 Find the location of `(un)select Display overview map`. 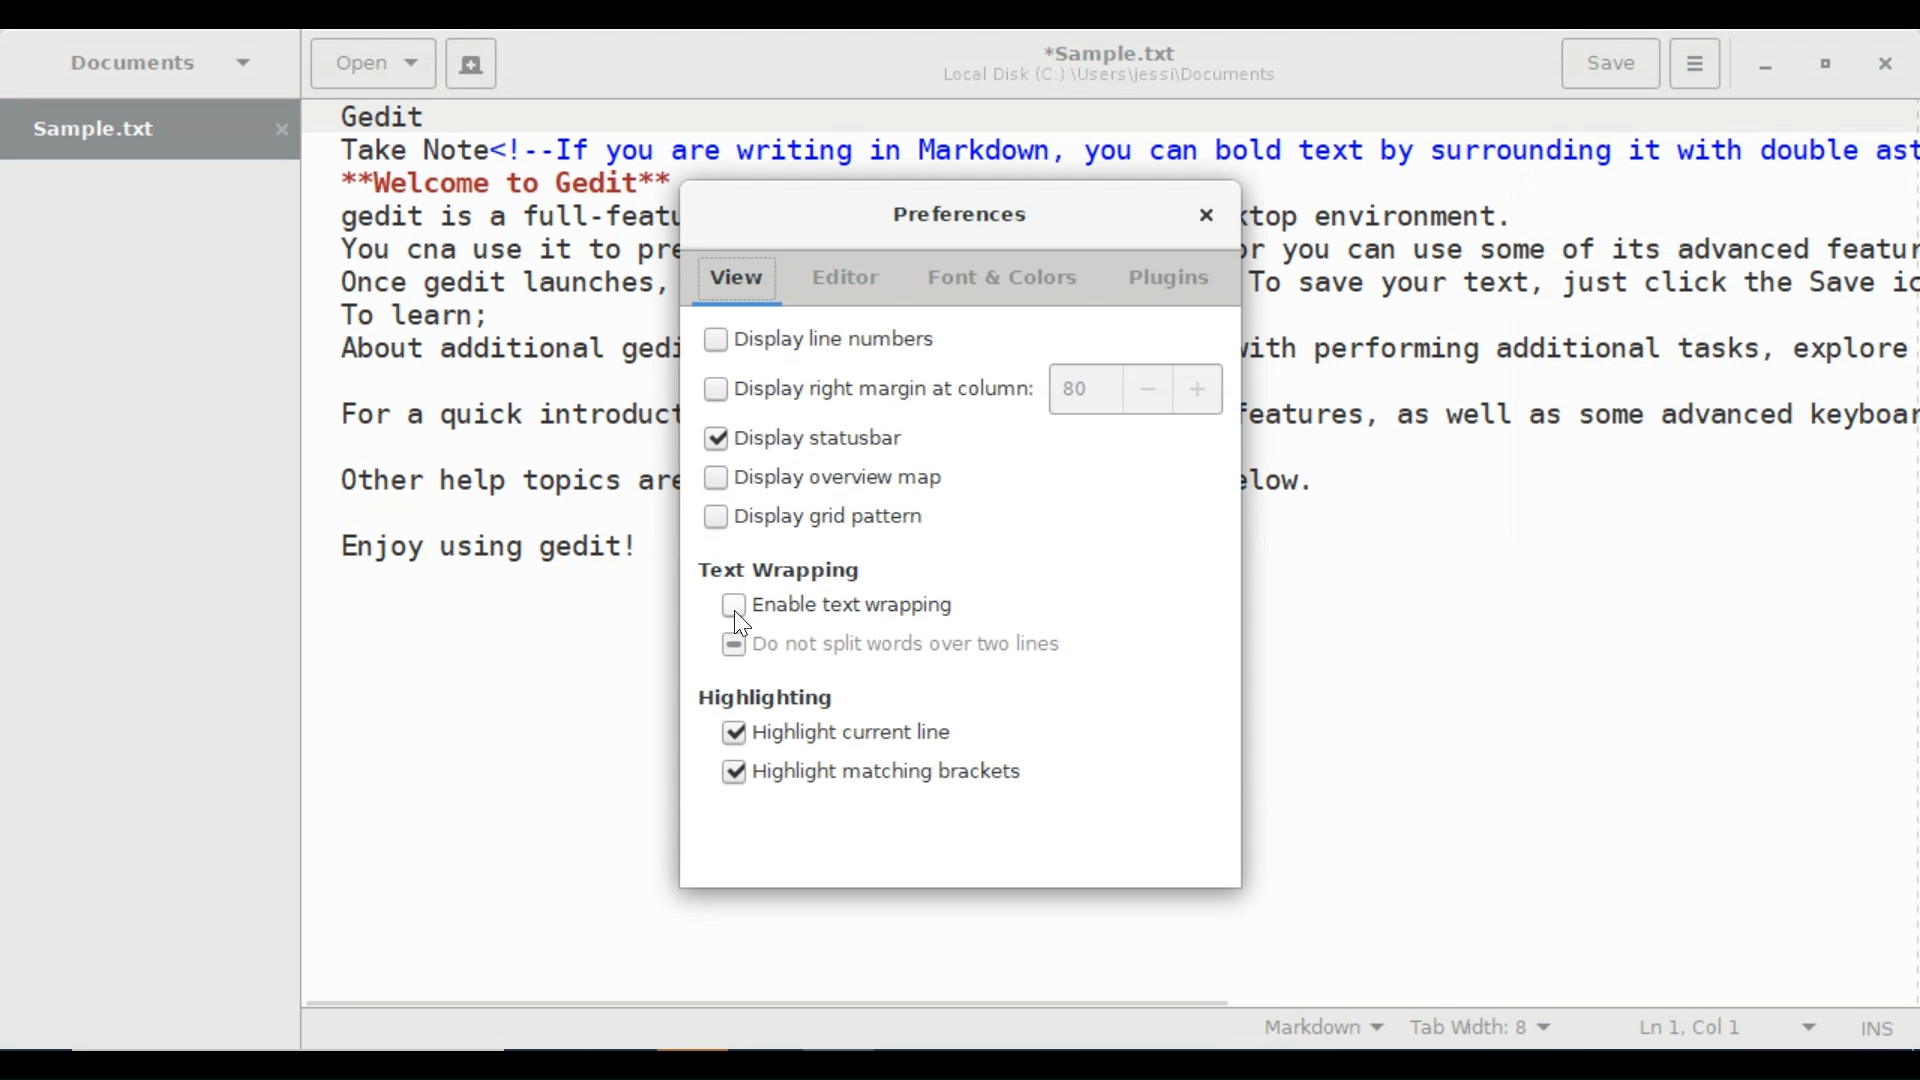

(un)select Display overview map is located at coordinates (826, 479).